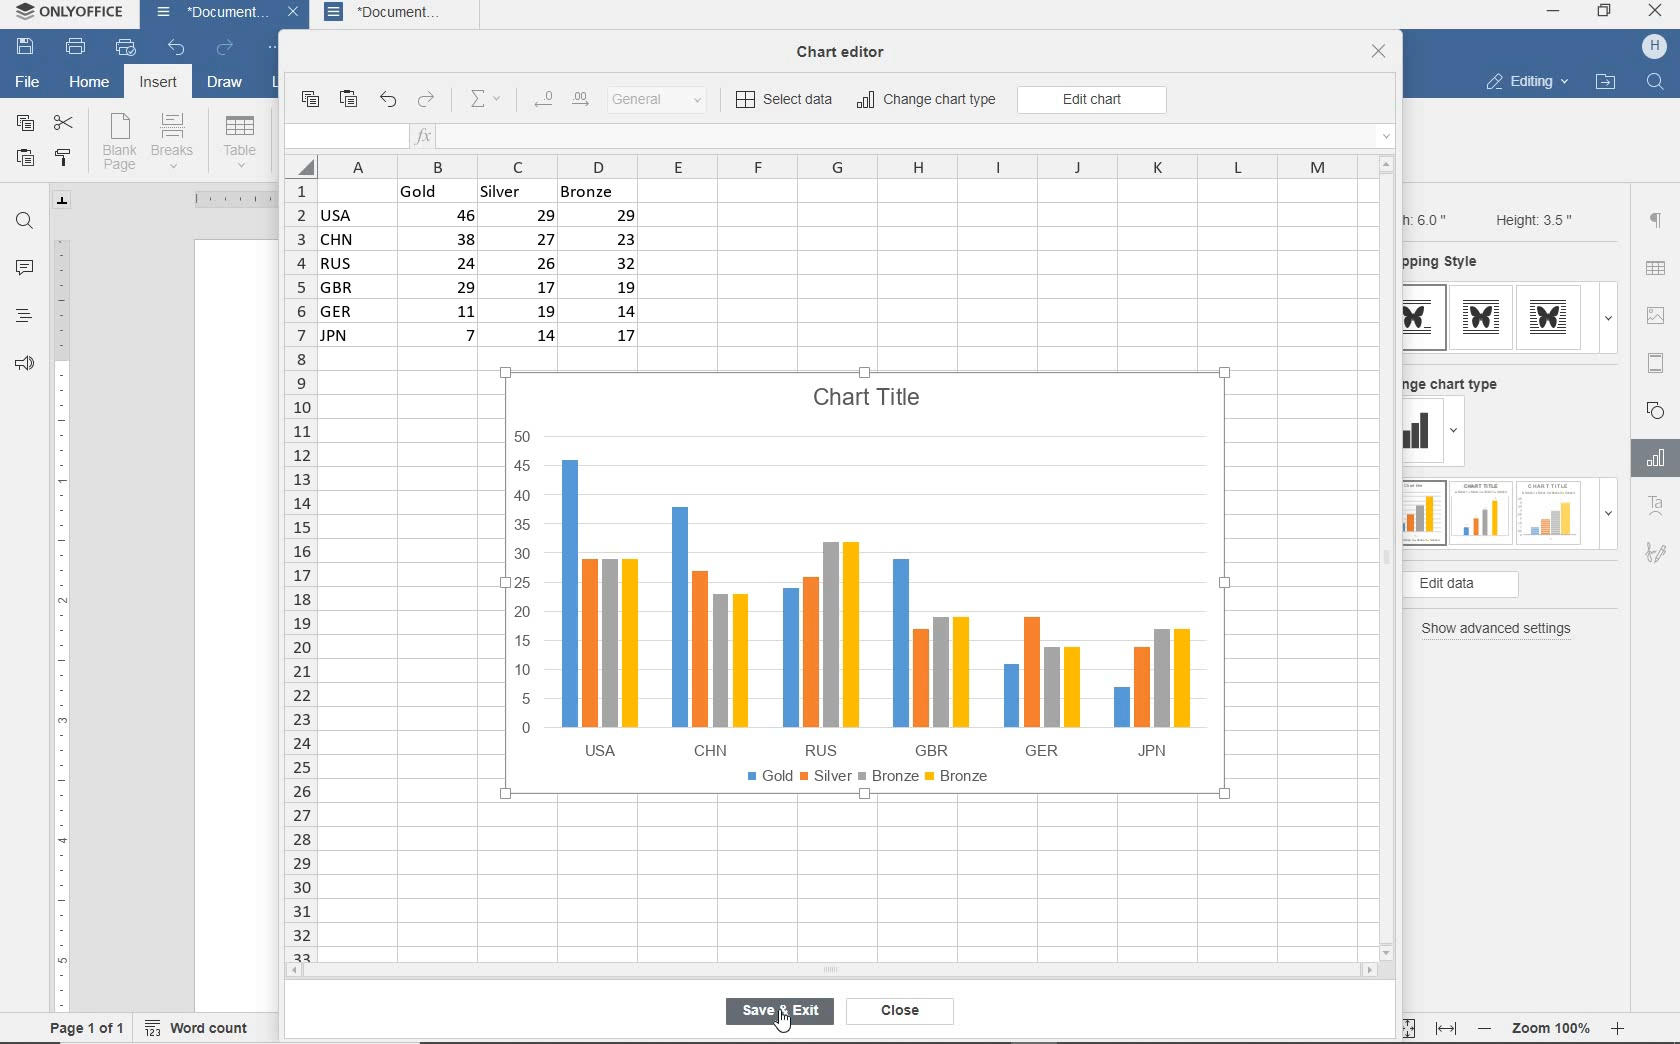 Image resolution: width=1680 pixels, height=1044 pixels. What do you see at coordinates (1555, 1025) in the screenshot?
I see `zoom 100%` at bounding box center [1555, 1025].